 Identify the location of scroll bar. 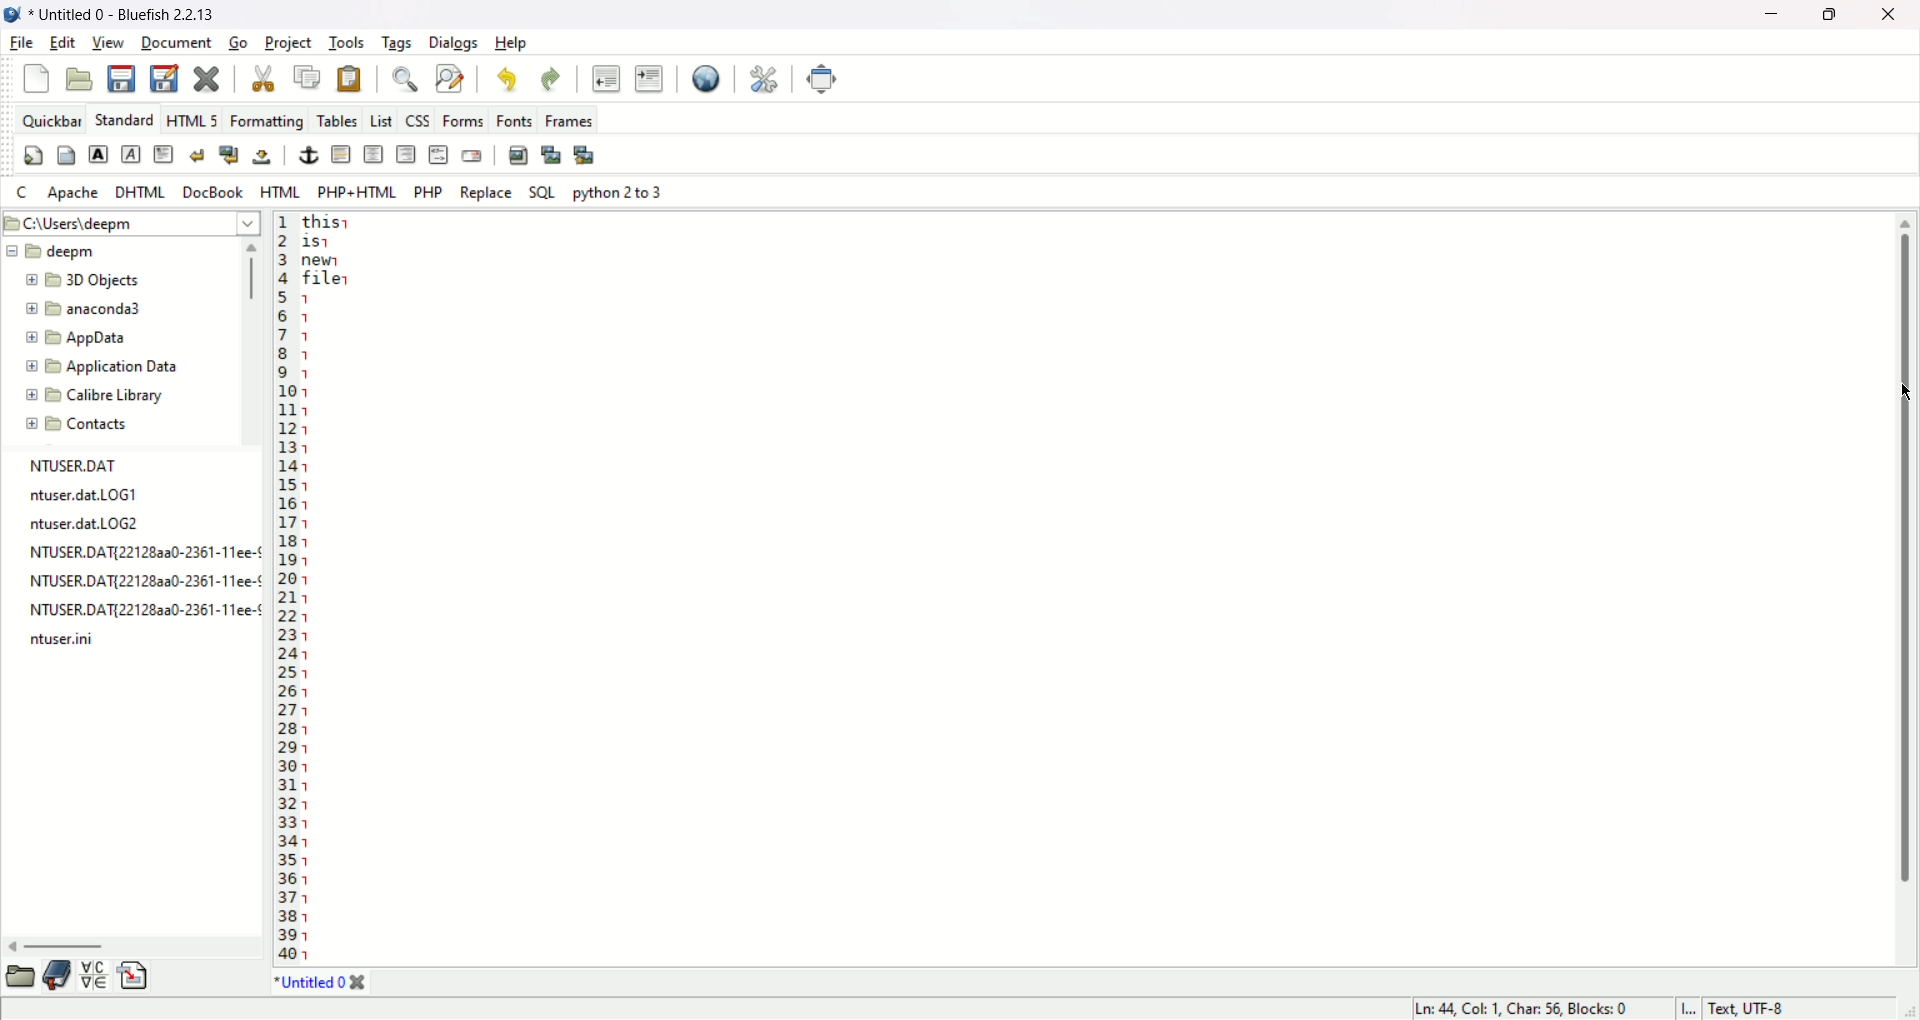
(1904, 584).